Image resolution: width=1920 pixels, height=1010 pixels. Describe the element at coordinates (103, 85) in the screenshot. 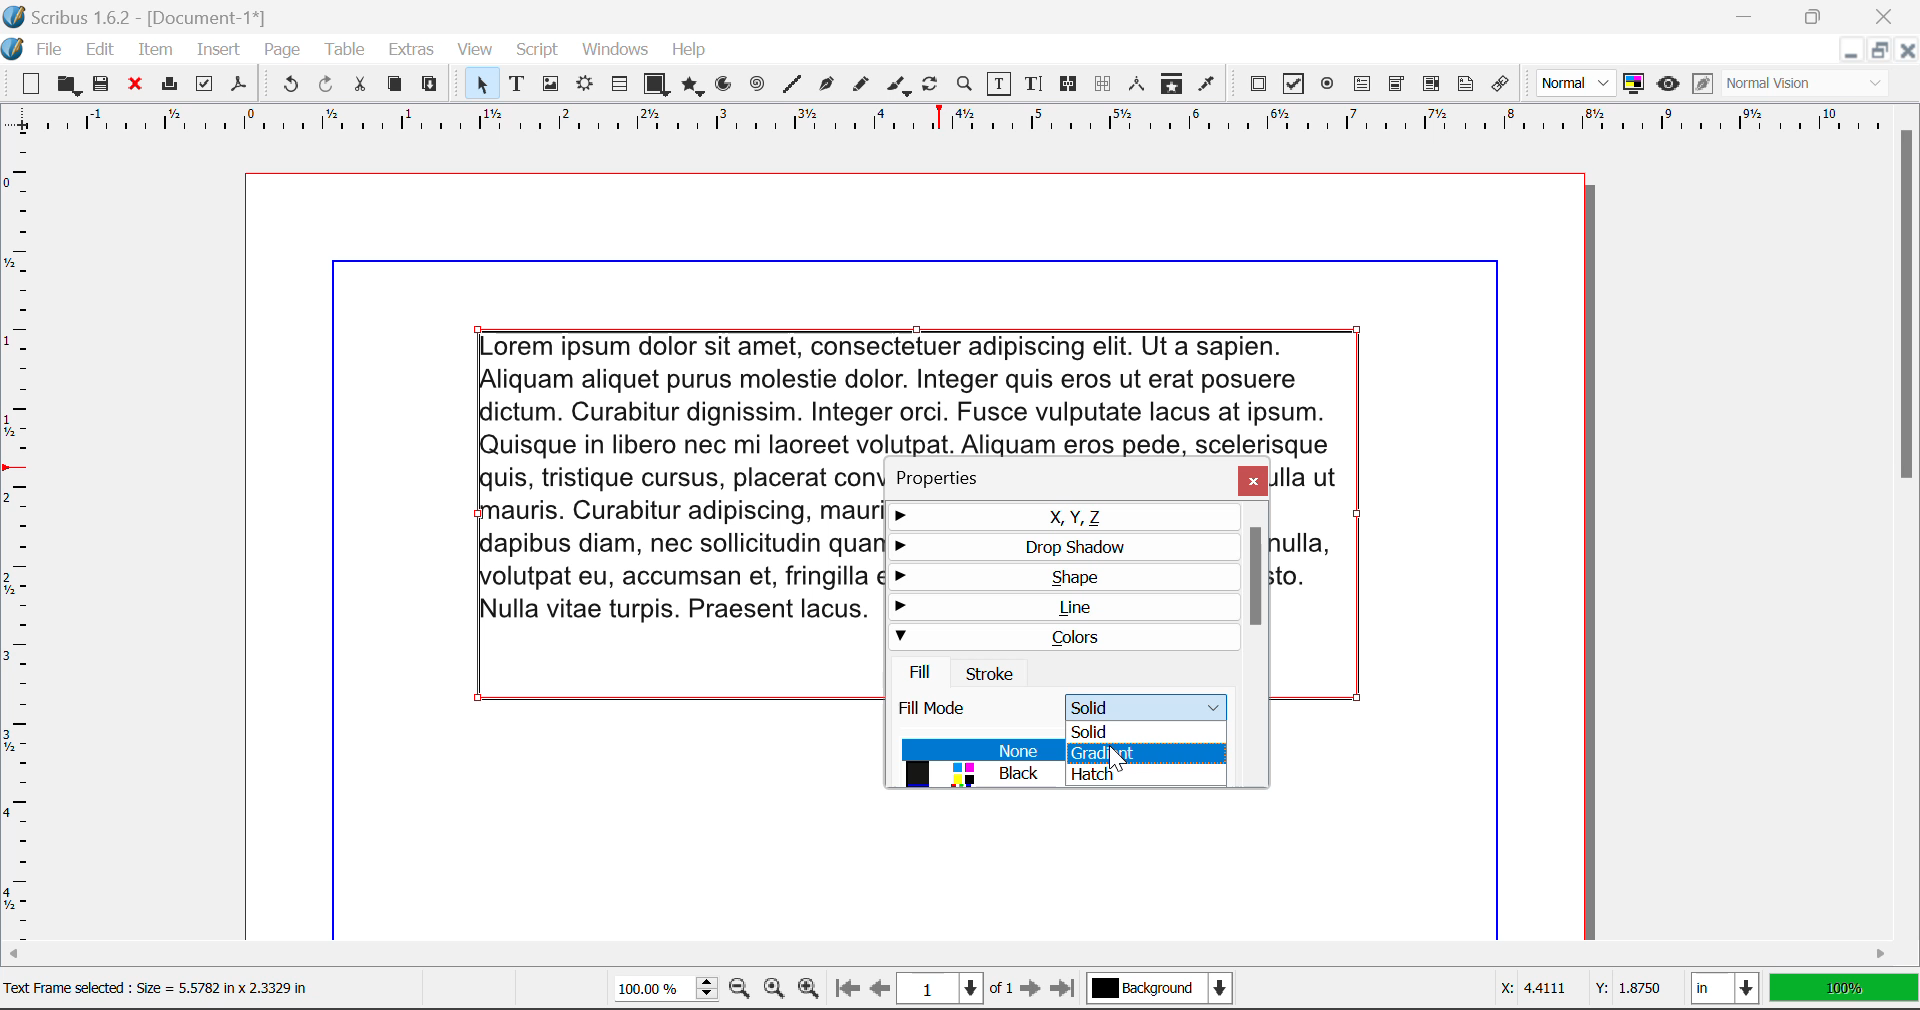

I see `Save` at that location.